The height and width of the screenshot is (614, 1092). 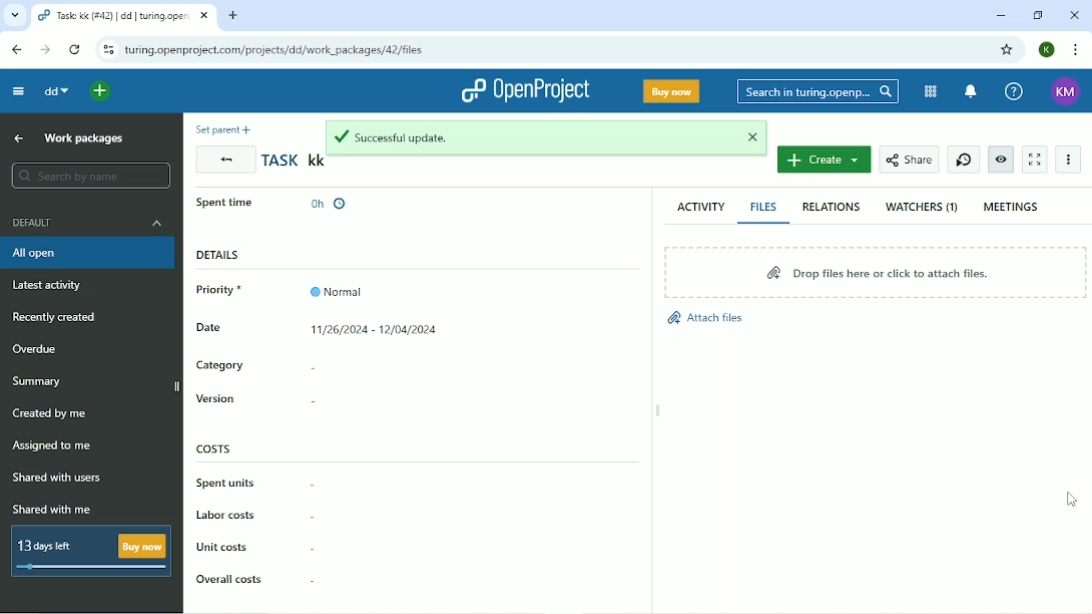 What do you see at coordinates (227, 129) in the screenshot?
I see `Set parent` at bounding box center [227, 129].